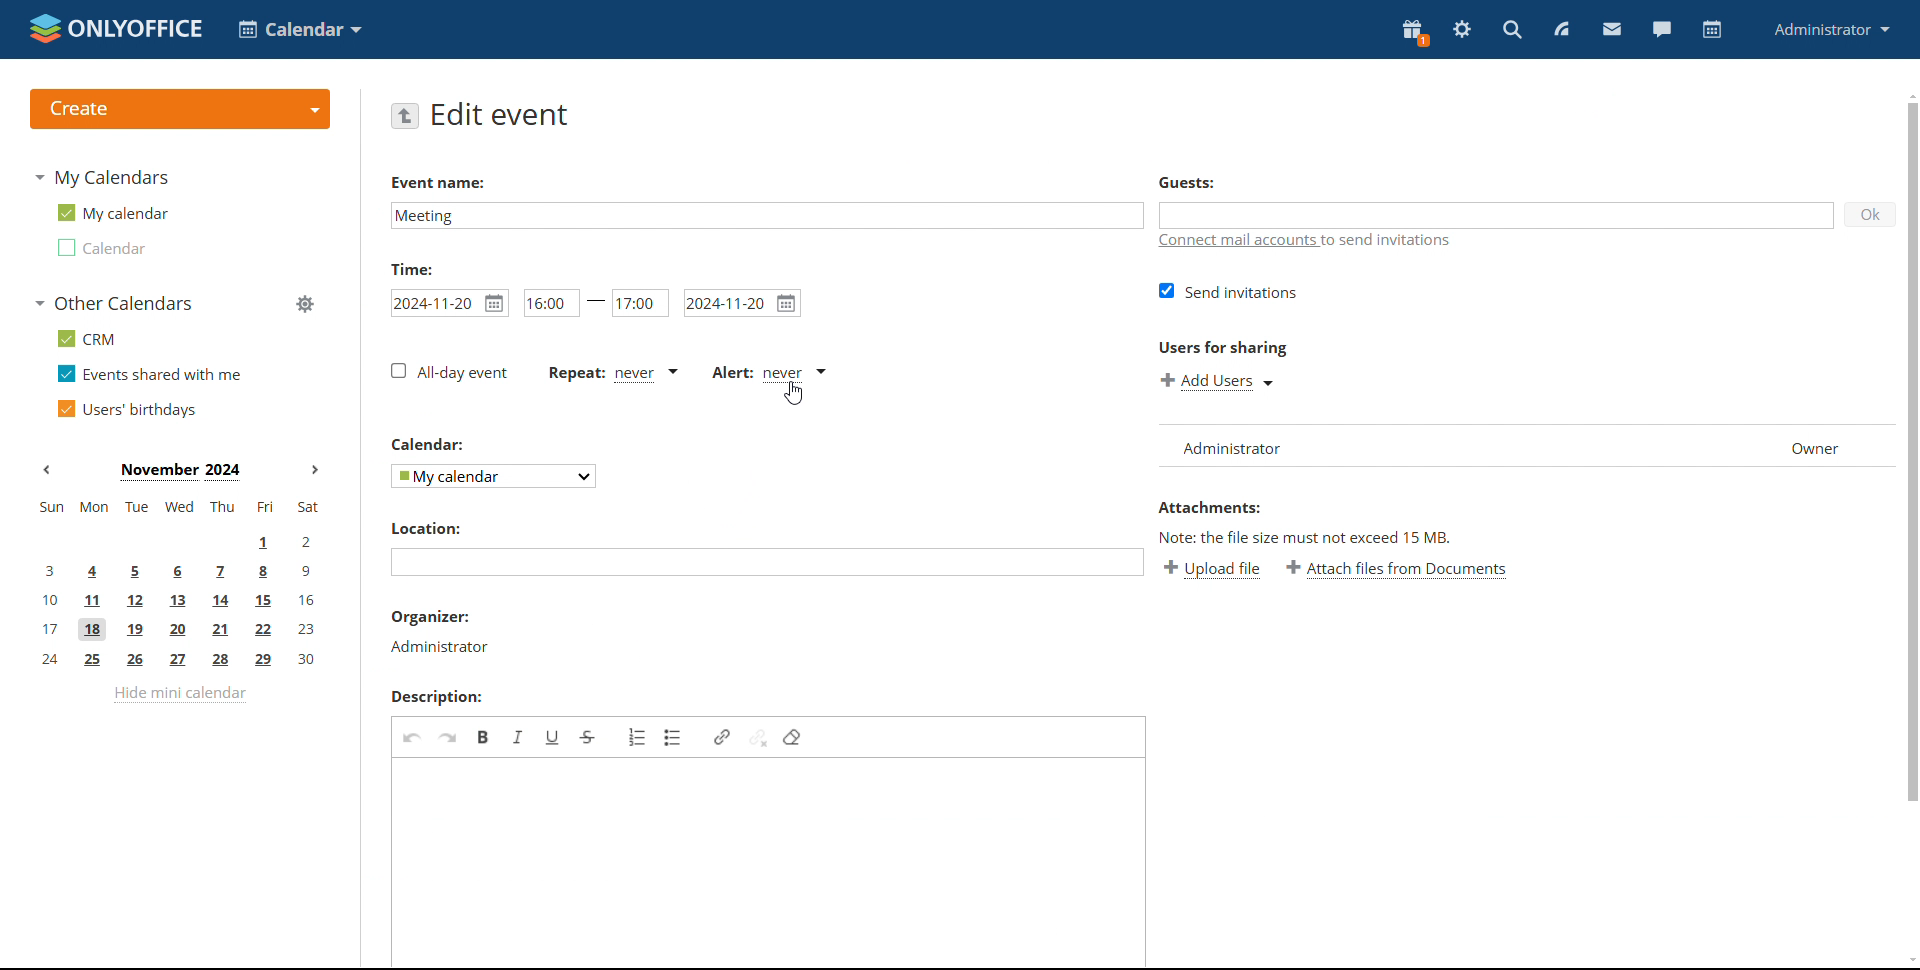  What do you see at coordinates (179, 584) in the screenshot?
I see `mini calendar` at bounding box center [179, 584].